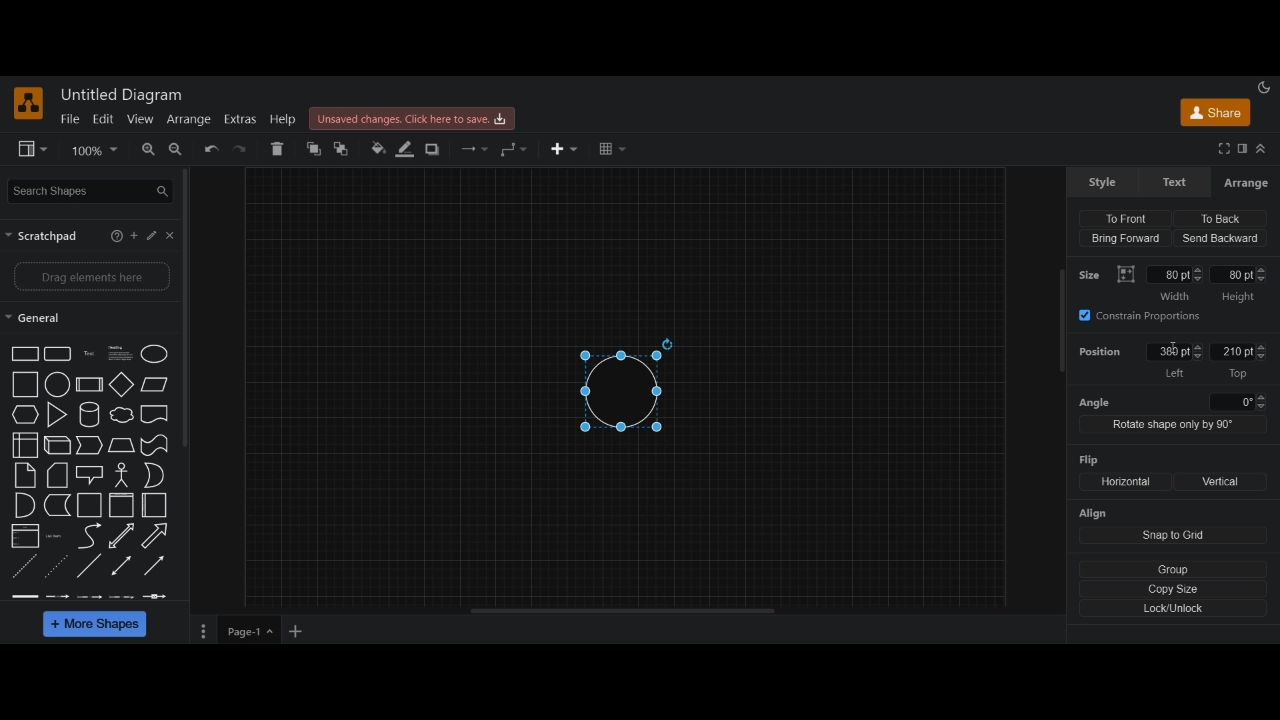  What do you see at coordinates (1174, 536) in the screenshot?
I see `snap to grid` at bounding box center [1174, 536].